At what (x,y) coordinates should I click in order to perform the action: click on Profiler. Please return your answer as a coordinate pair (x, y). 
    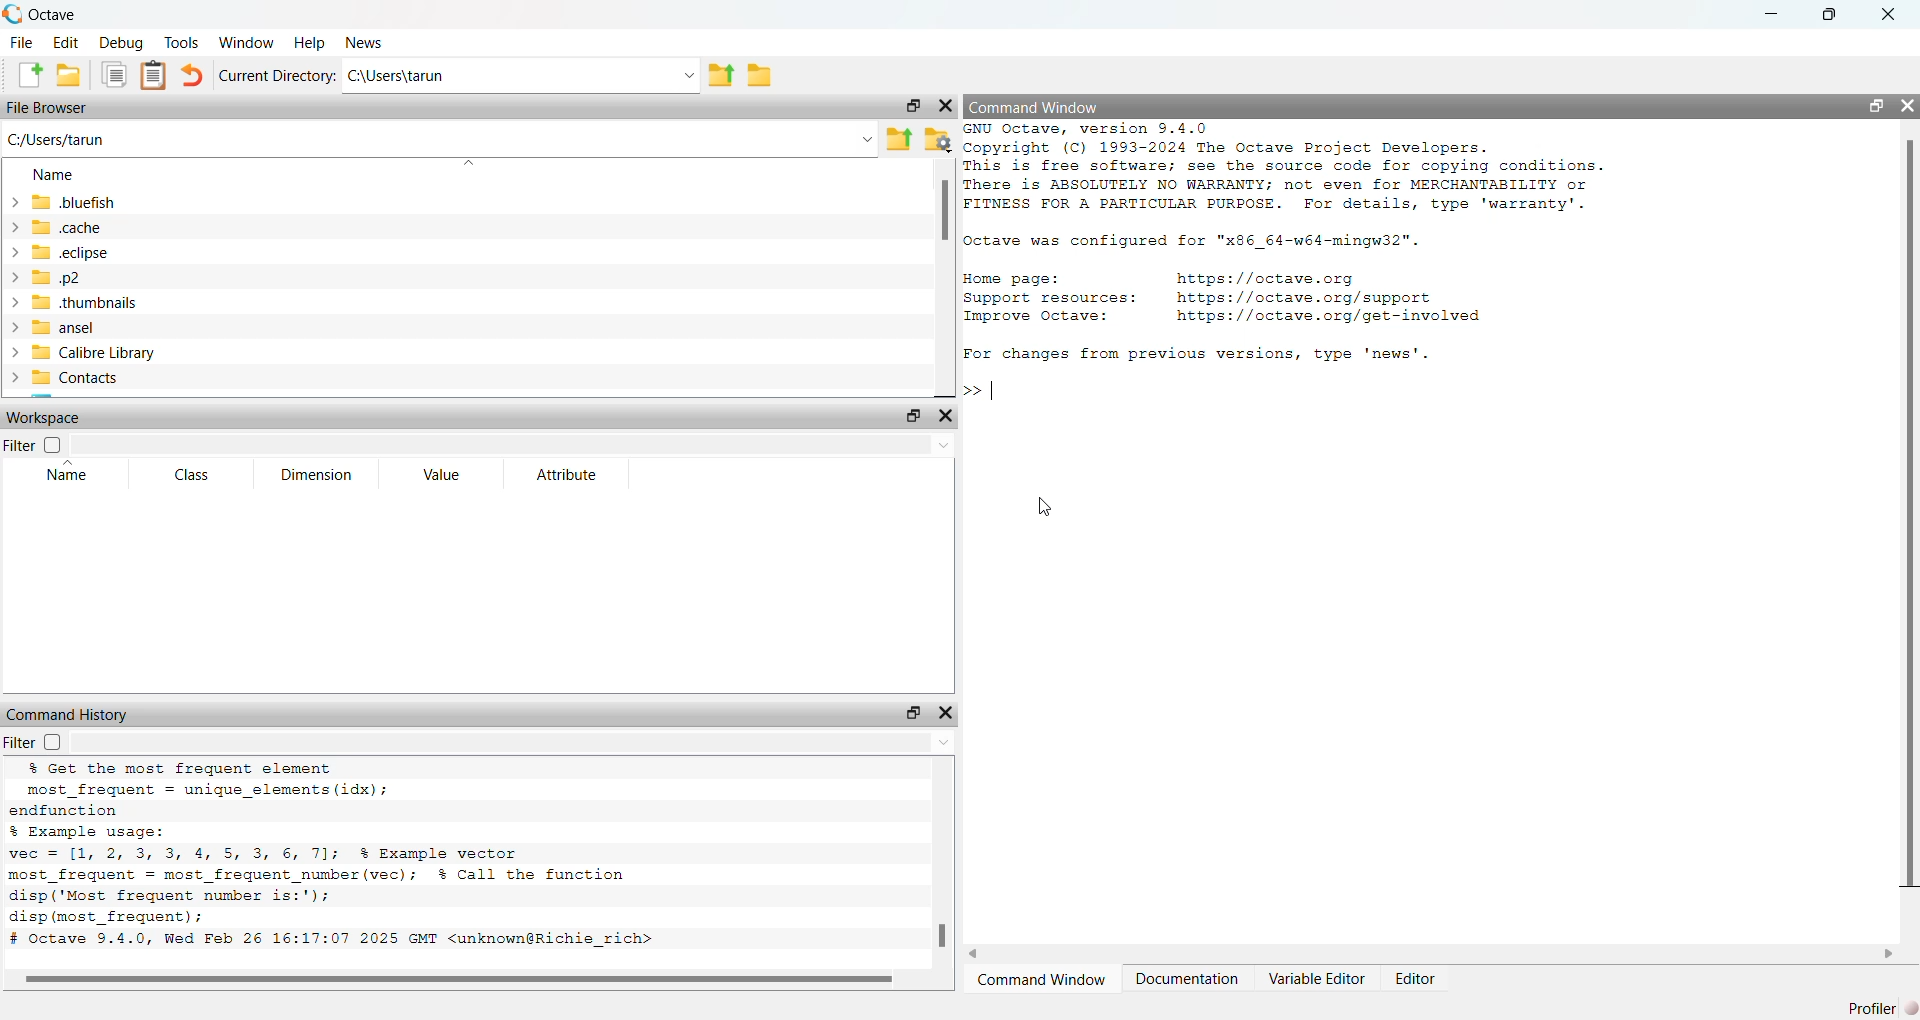
    Looking at the image, I should click on (1872, 1008).